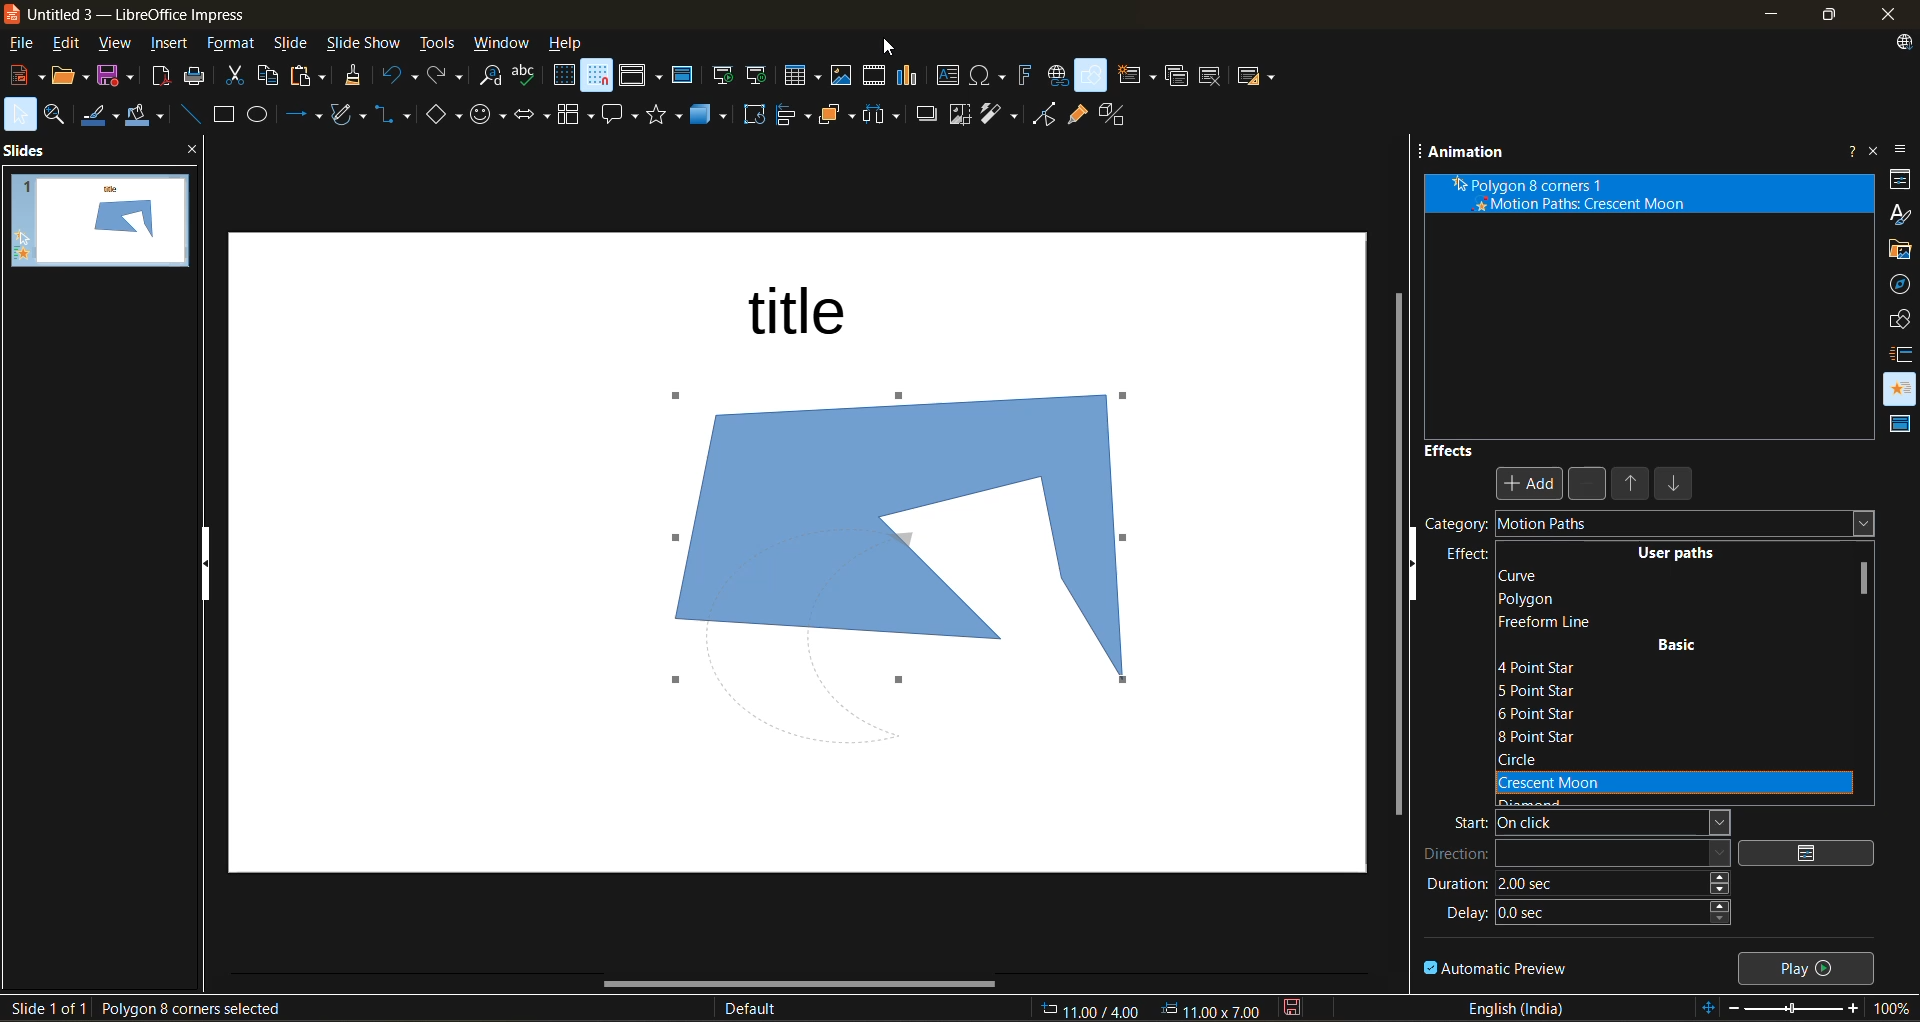 The image size is (1920, 1022). What do you see at coordinates (534, 117) in the screenshot?
I see `block arrows` at bounding box center [534, 117].